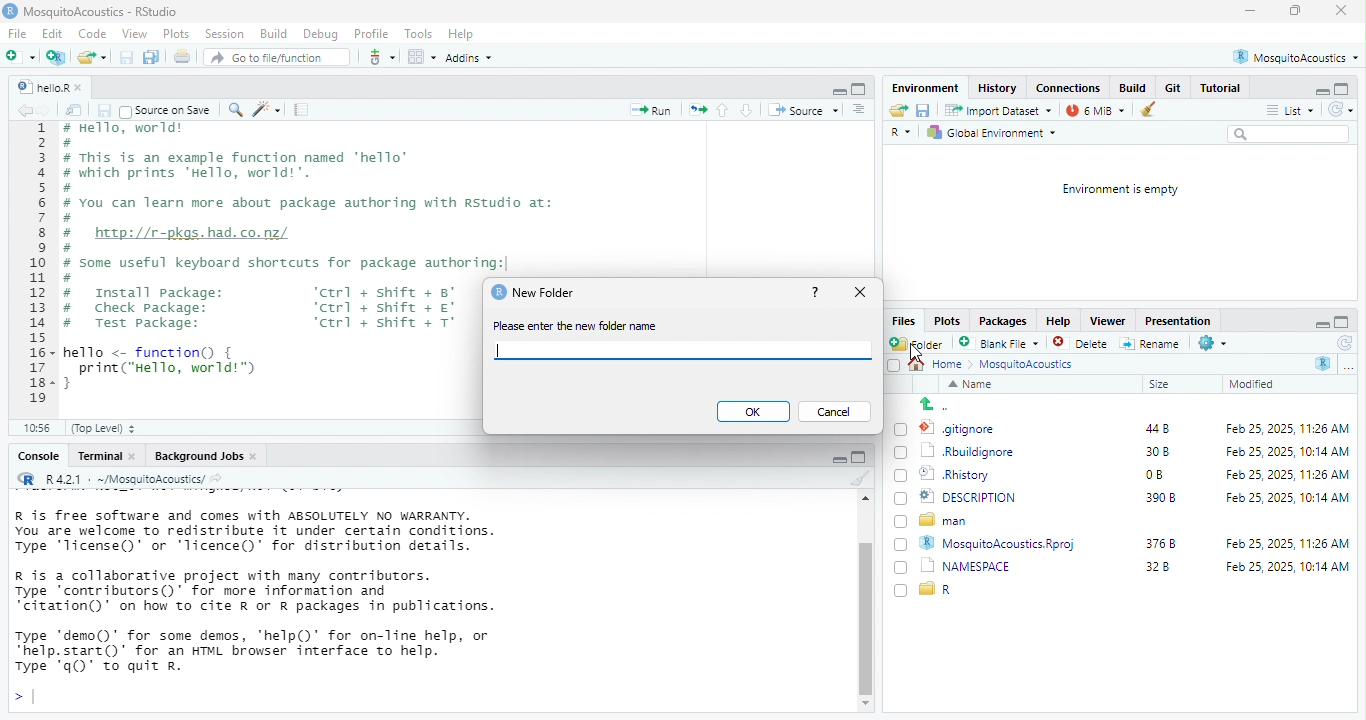 This screenshot has width=1366, height=720. I want to click on   MosguitoAcoustics, so click(1034, 366).